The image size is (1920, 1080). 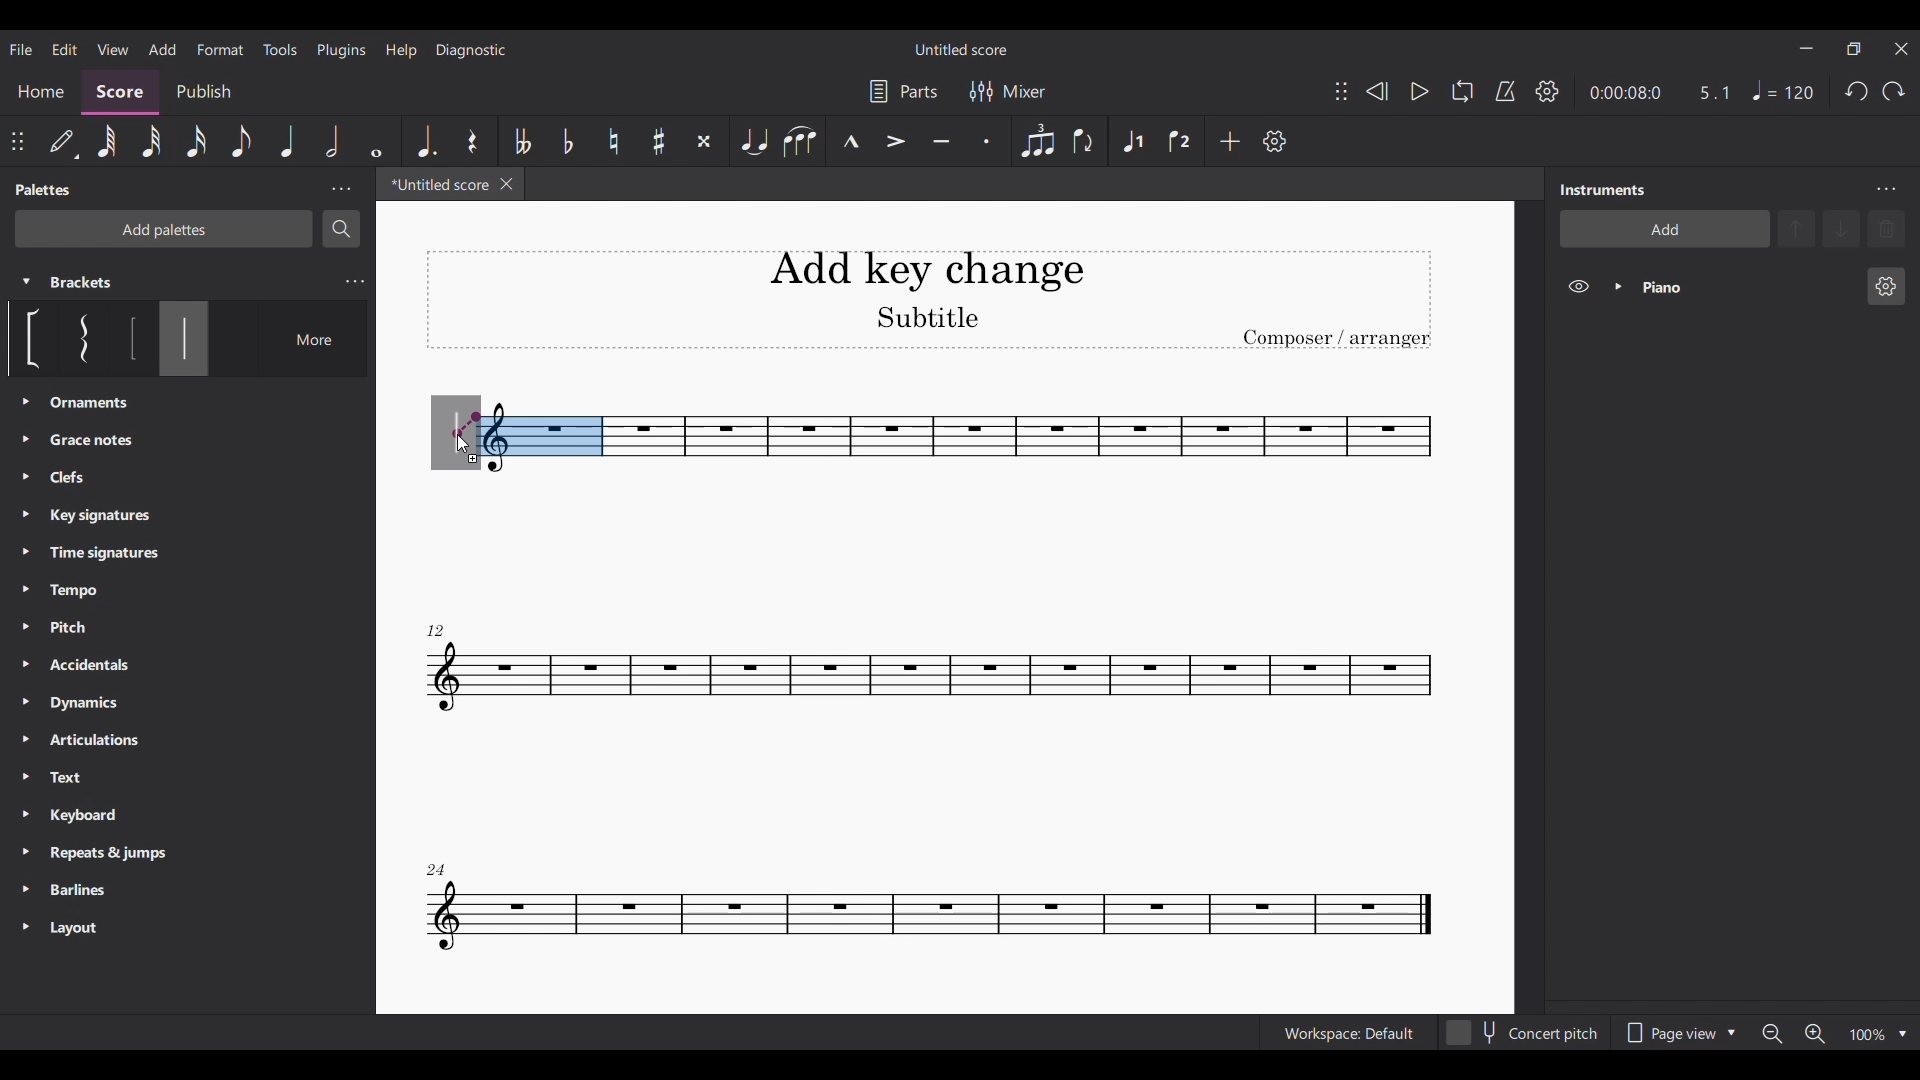 I want to click on Redo, so click(x=1893, y=91).